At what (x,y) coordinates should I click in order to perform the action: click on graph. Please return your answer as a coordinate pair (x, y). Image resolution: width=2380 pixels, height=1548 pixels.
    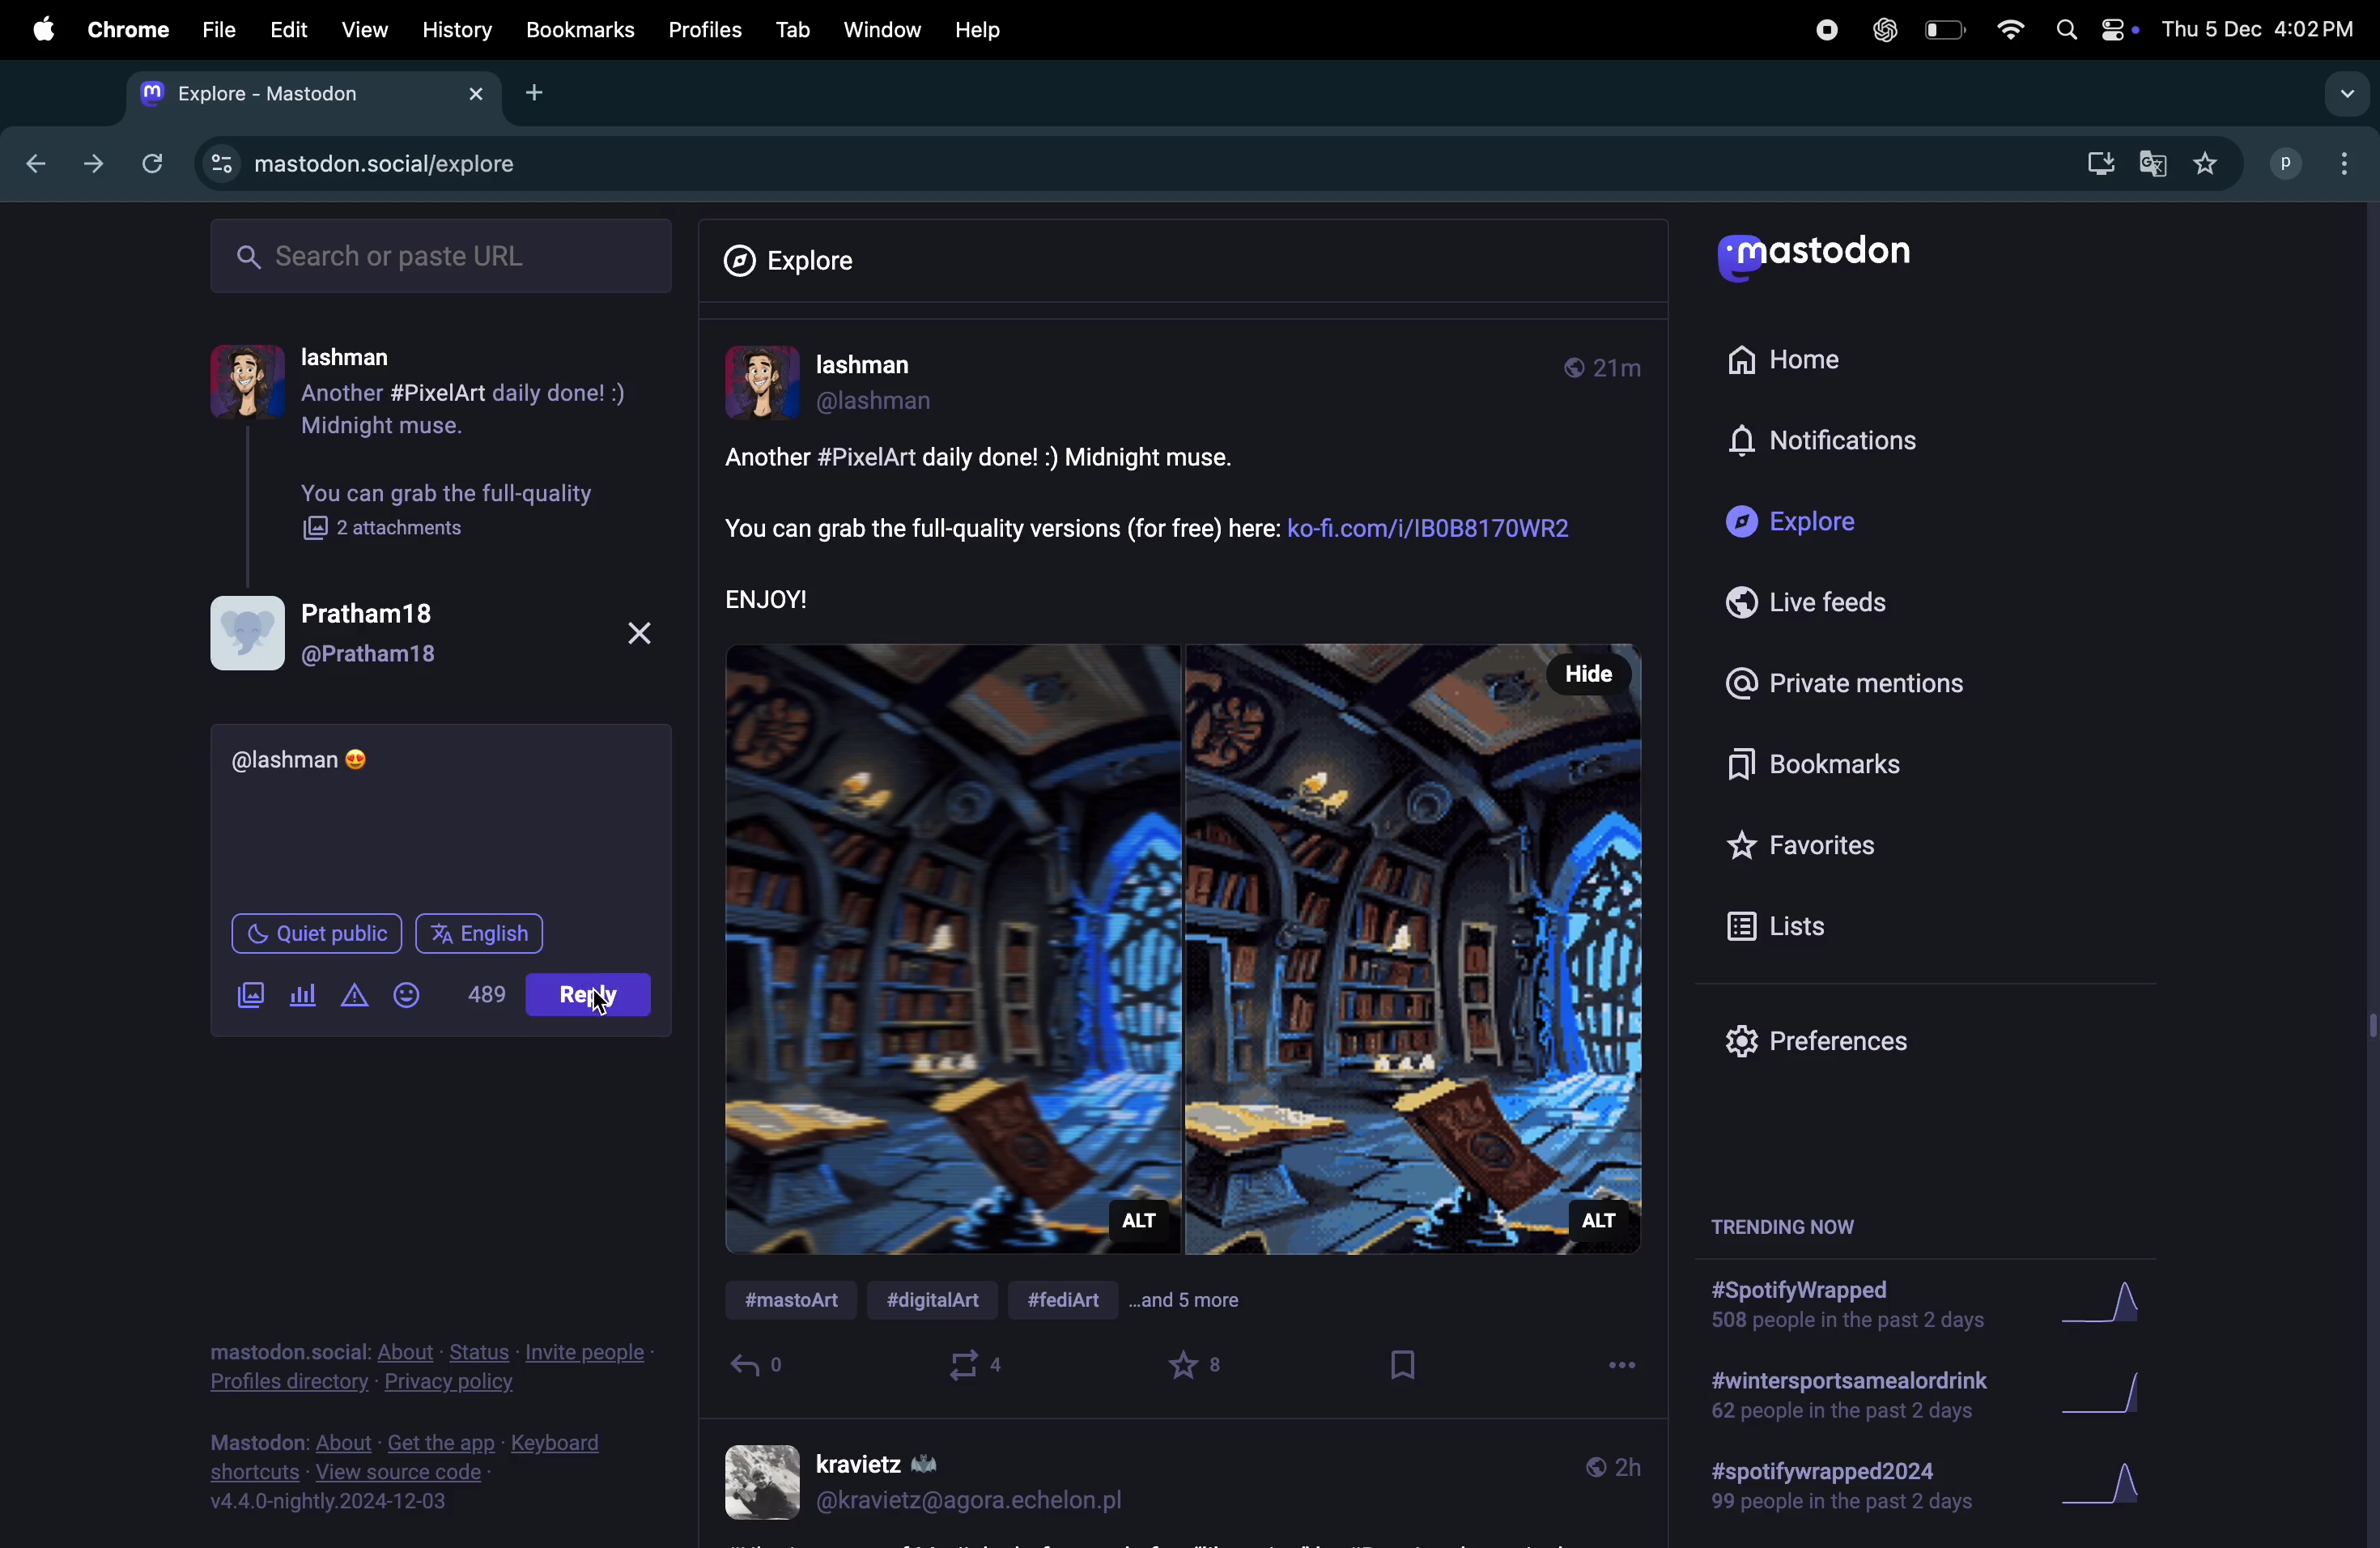
    Looking at the image, I should click on (2116, 1491).